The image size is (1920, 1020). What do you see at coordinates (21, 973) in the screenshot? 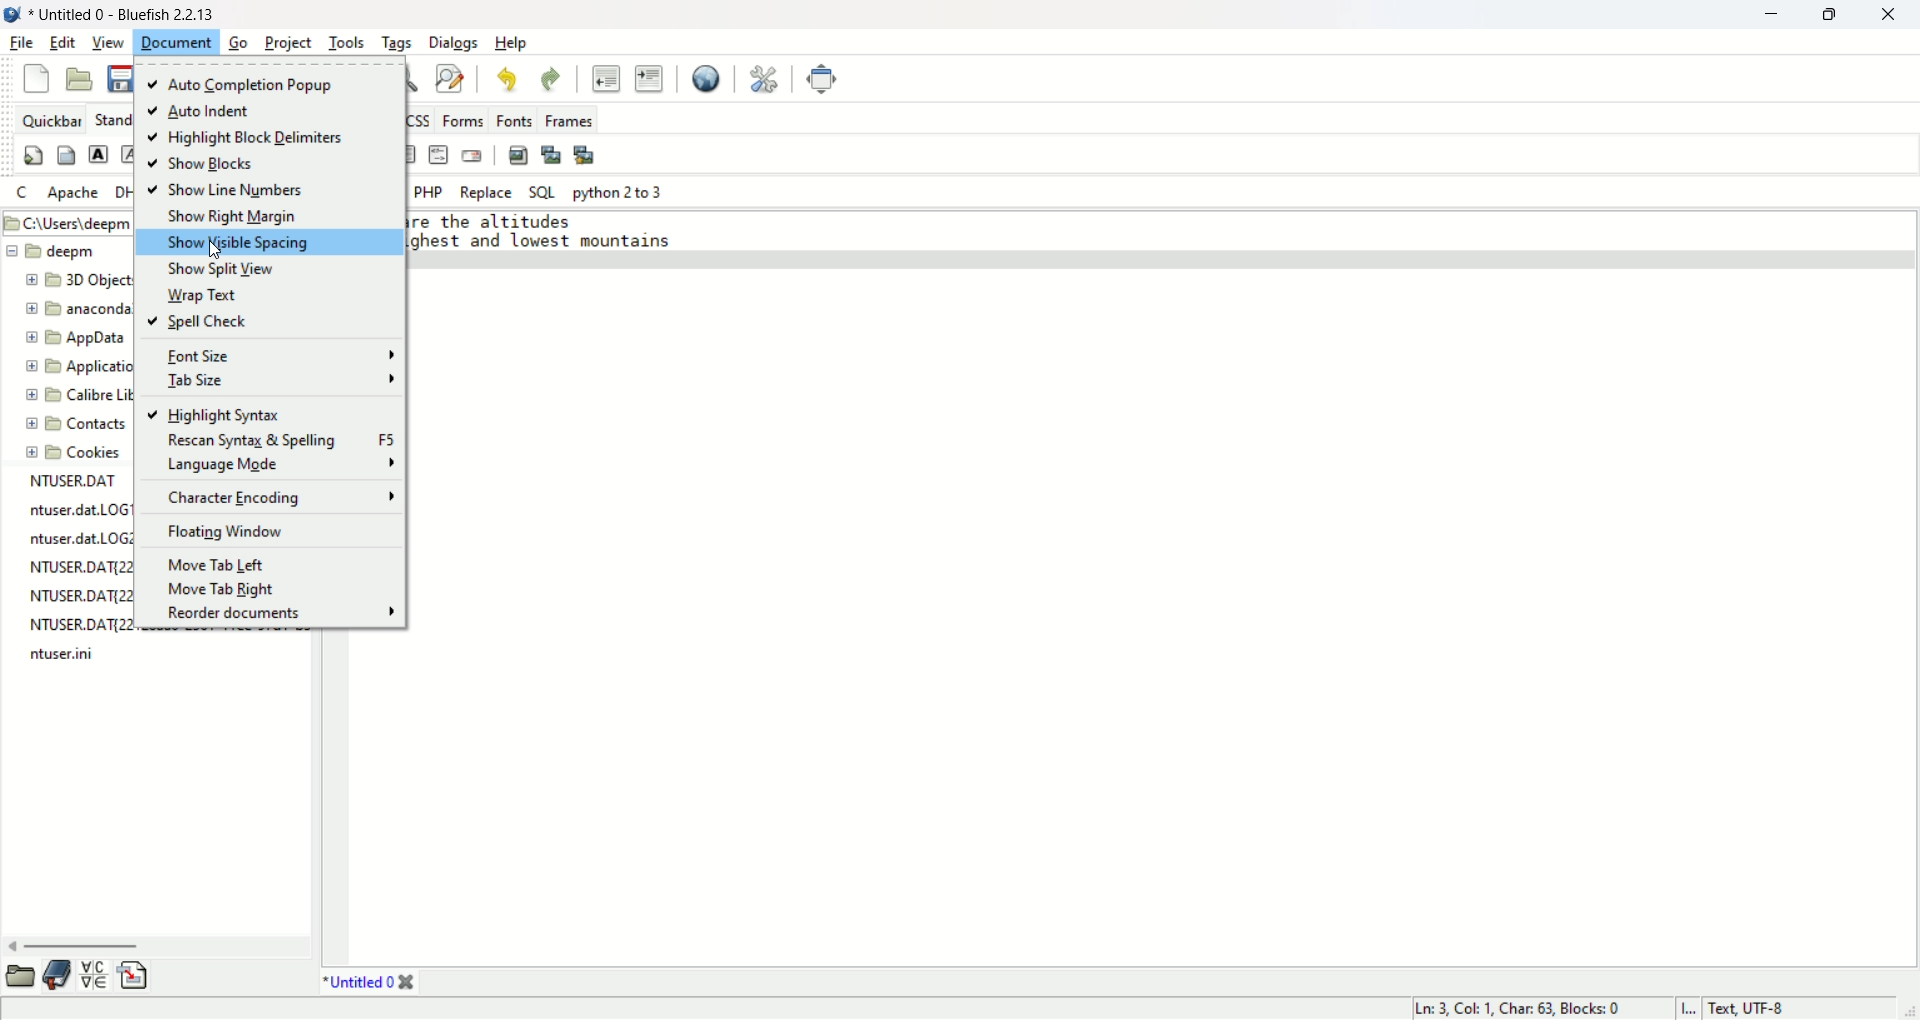
I see `open` at bounding box center [21, 973].